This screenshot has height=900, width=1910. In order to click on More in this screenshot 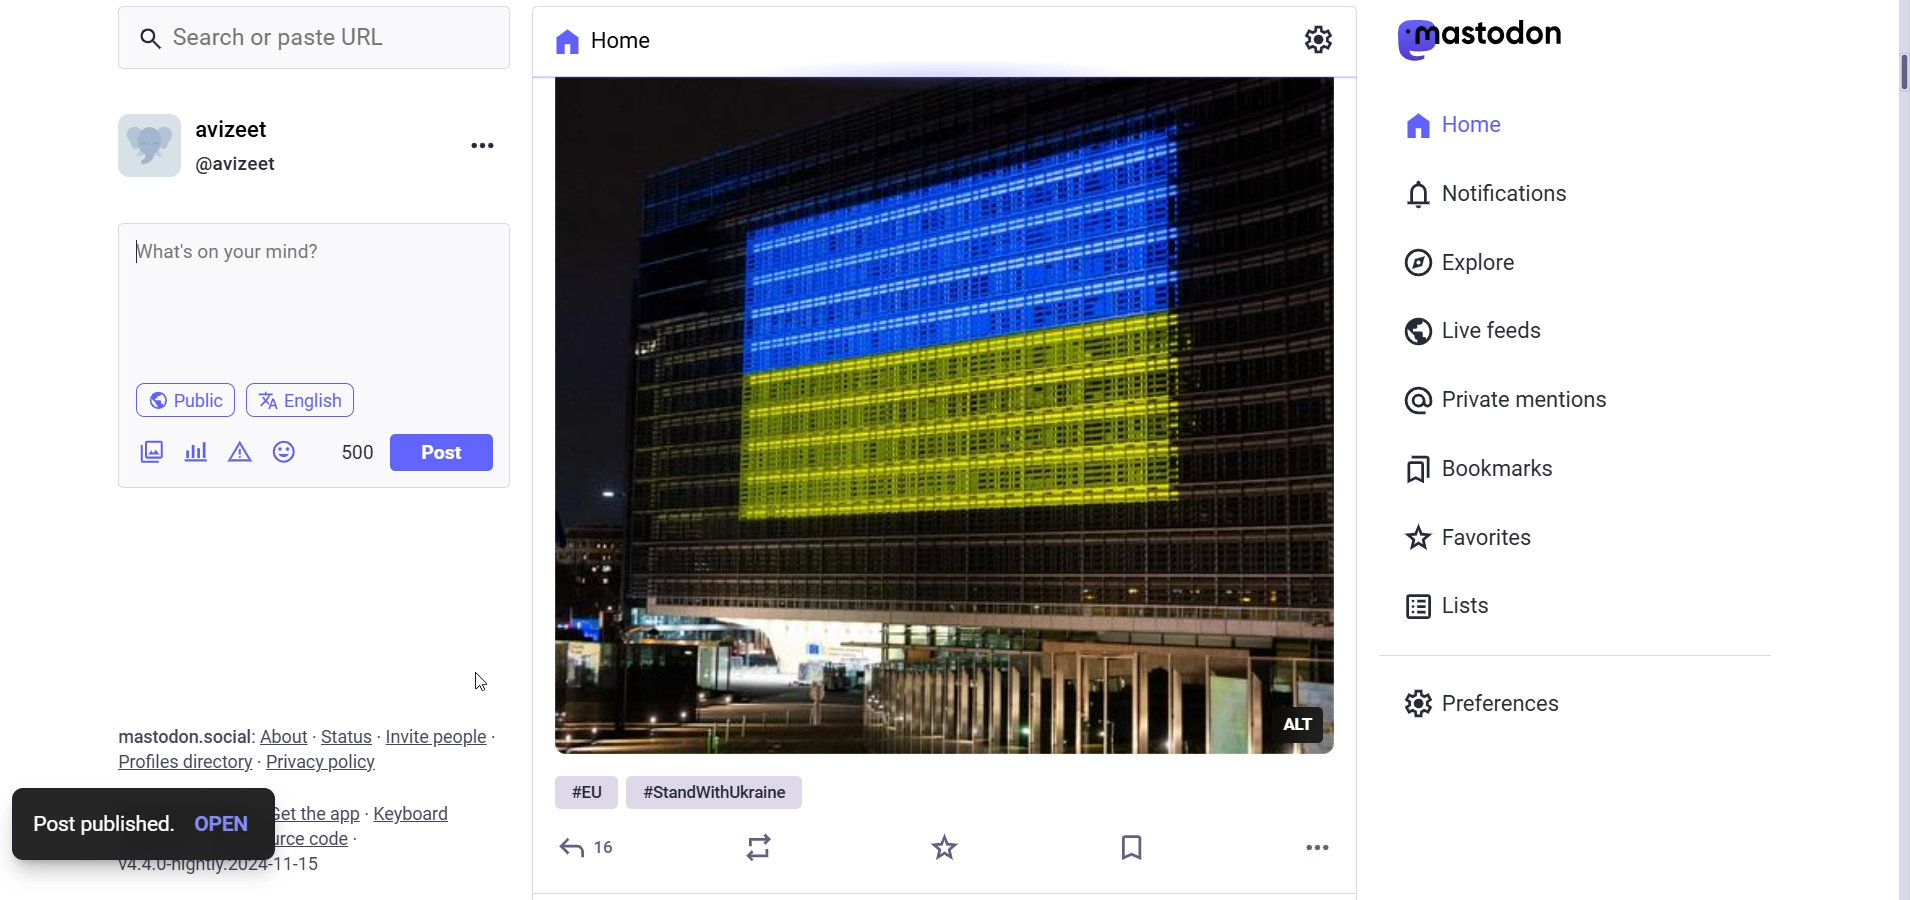, I will do `click(1323, 847)`.